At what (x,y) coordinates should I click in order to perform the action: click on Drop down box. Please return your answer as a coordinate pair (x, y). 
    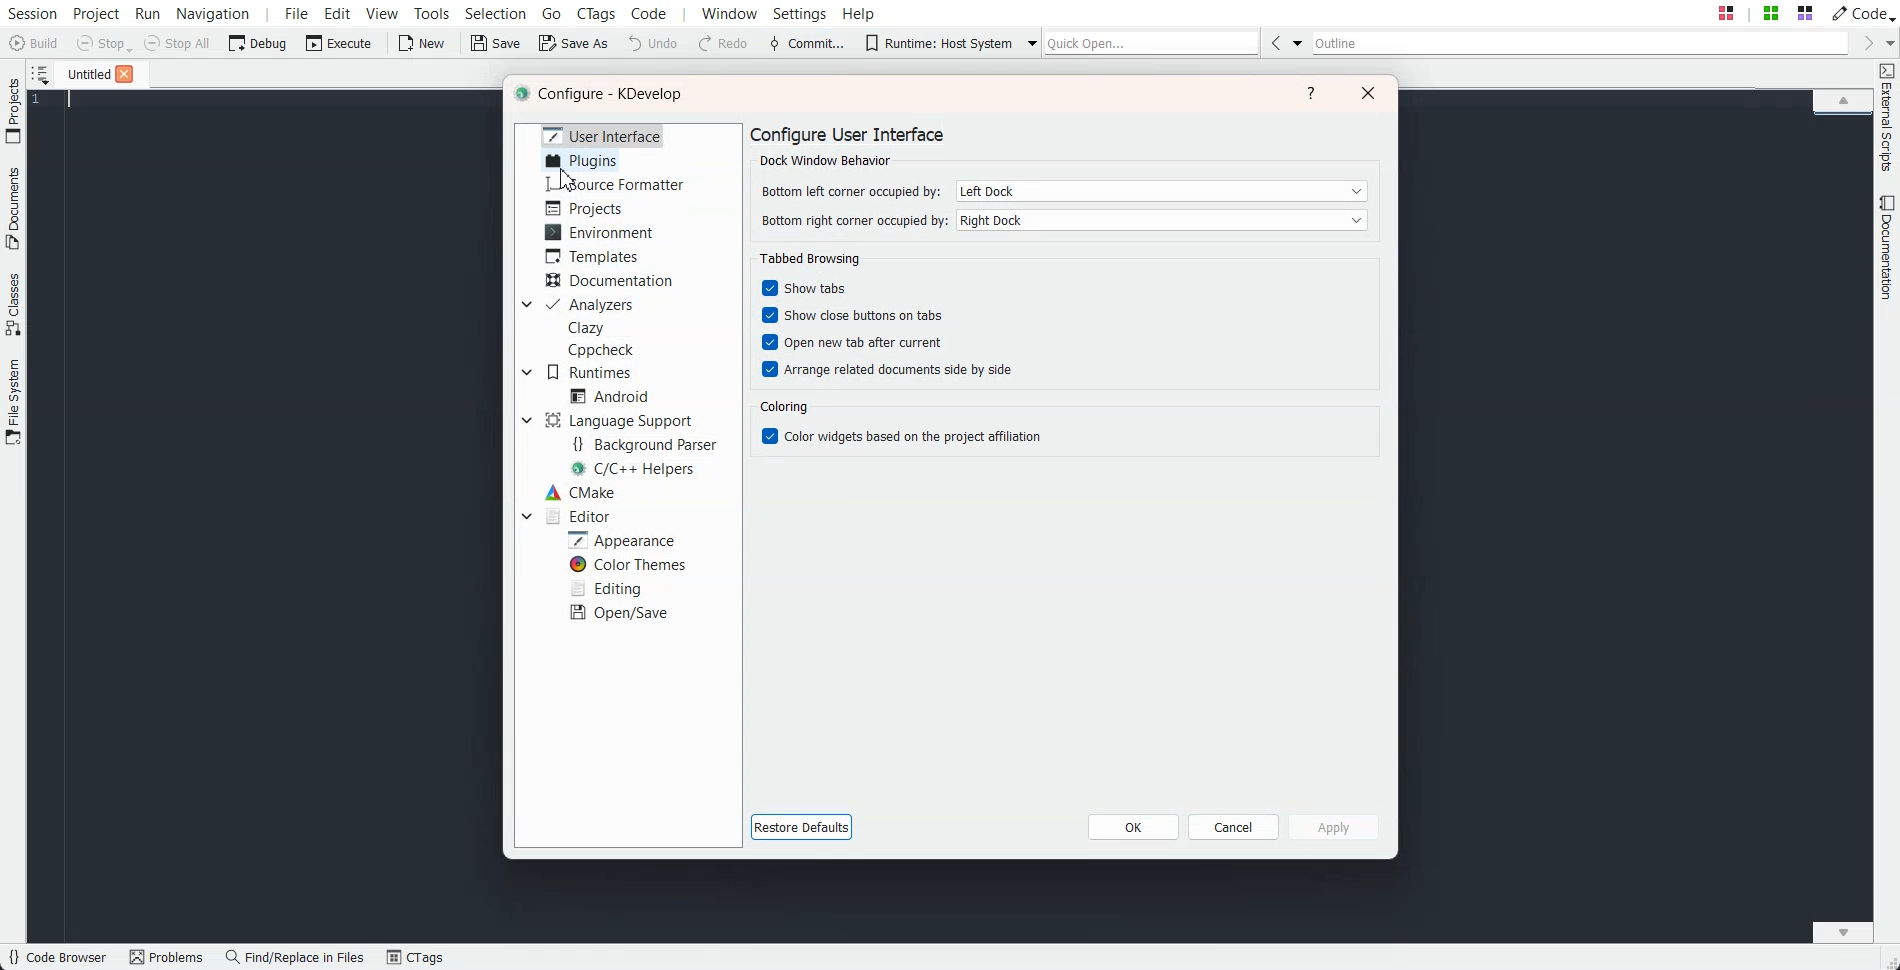
    Looking at the image, I should click on (1027, 42).